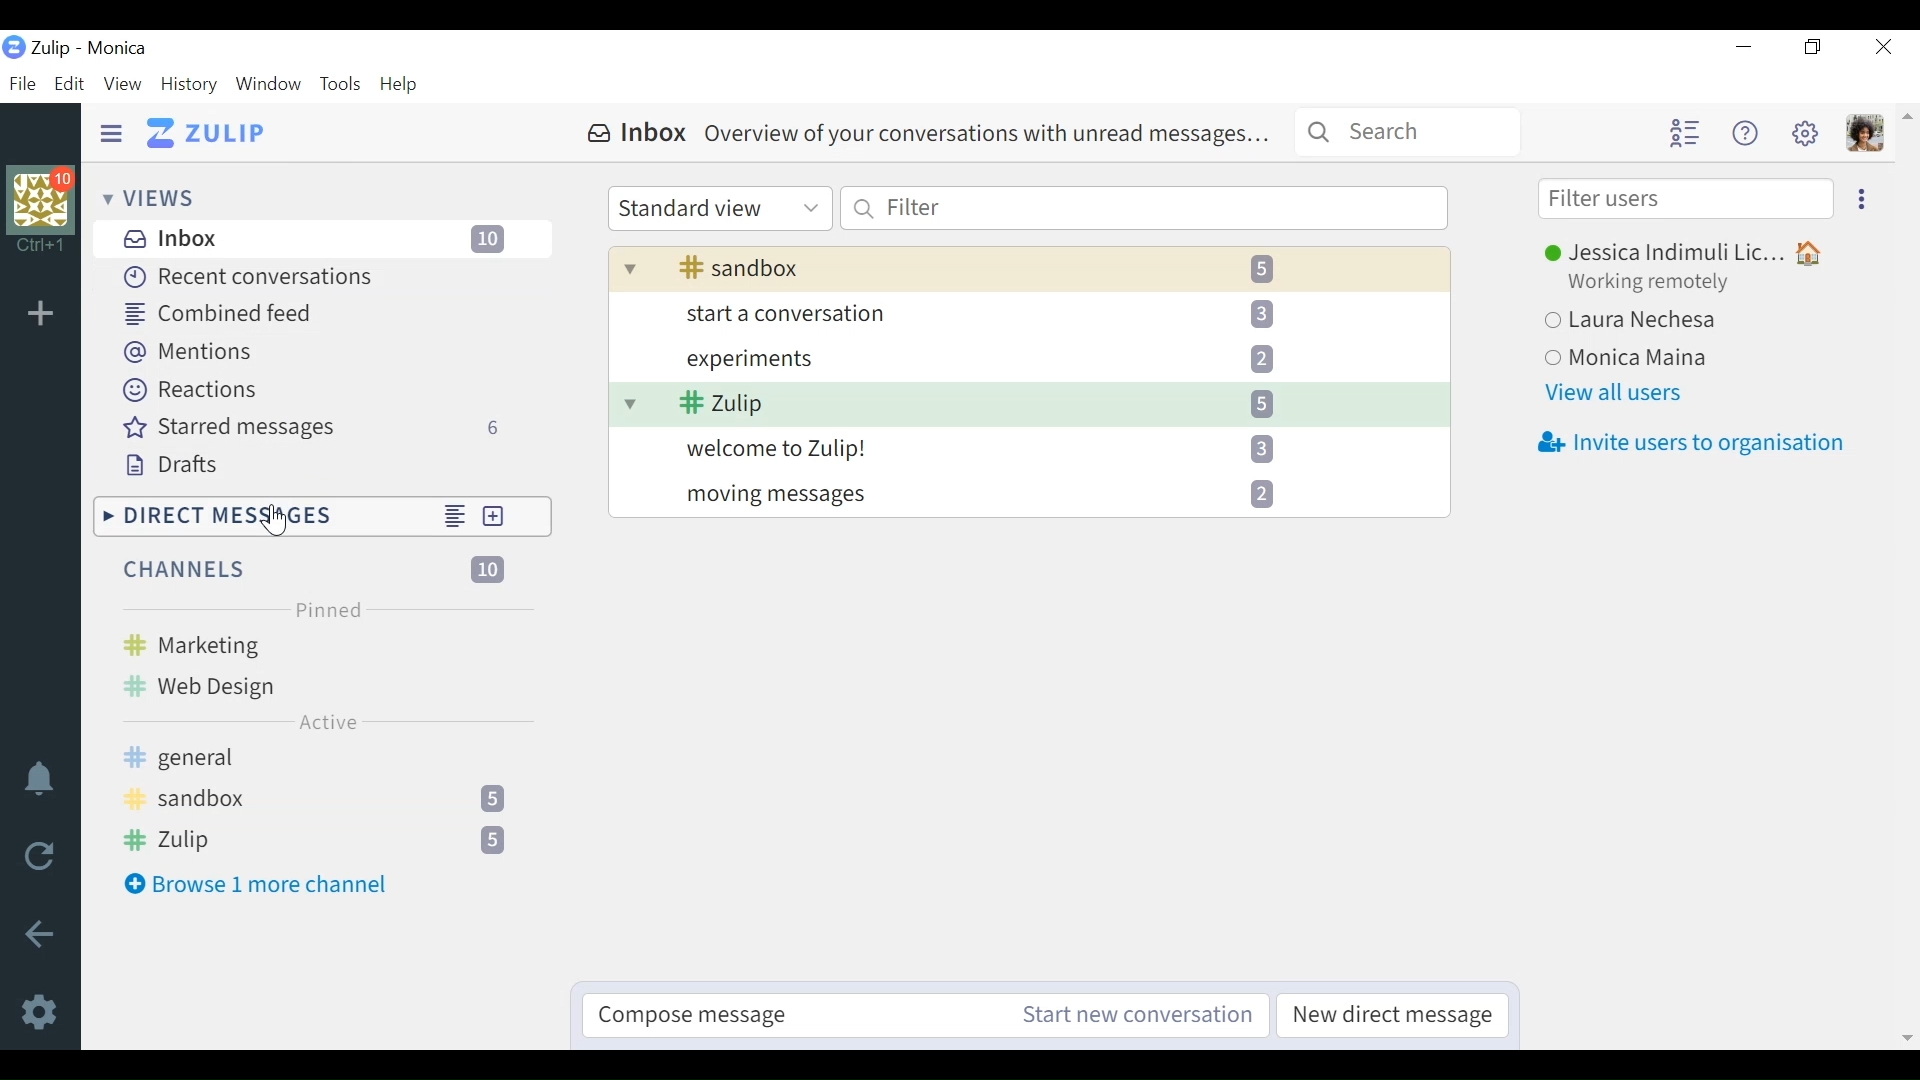  What do you see at coordinates (110, 133) in the screenshot?
I see `Hide Side Pane` at bounding box center [110, 133].